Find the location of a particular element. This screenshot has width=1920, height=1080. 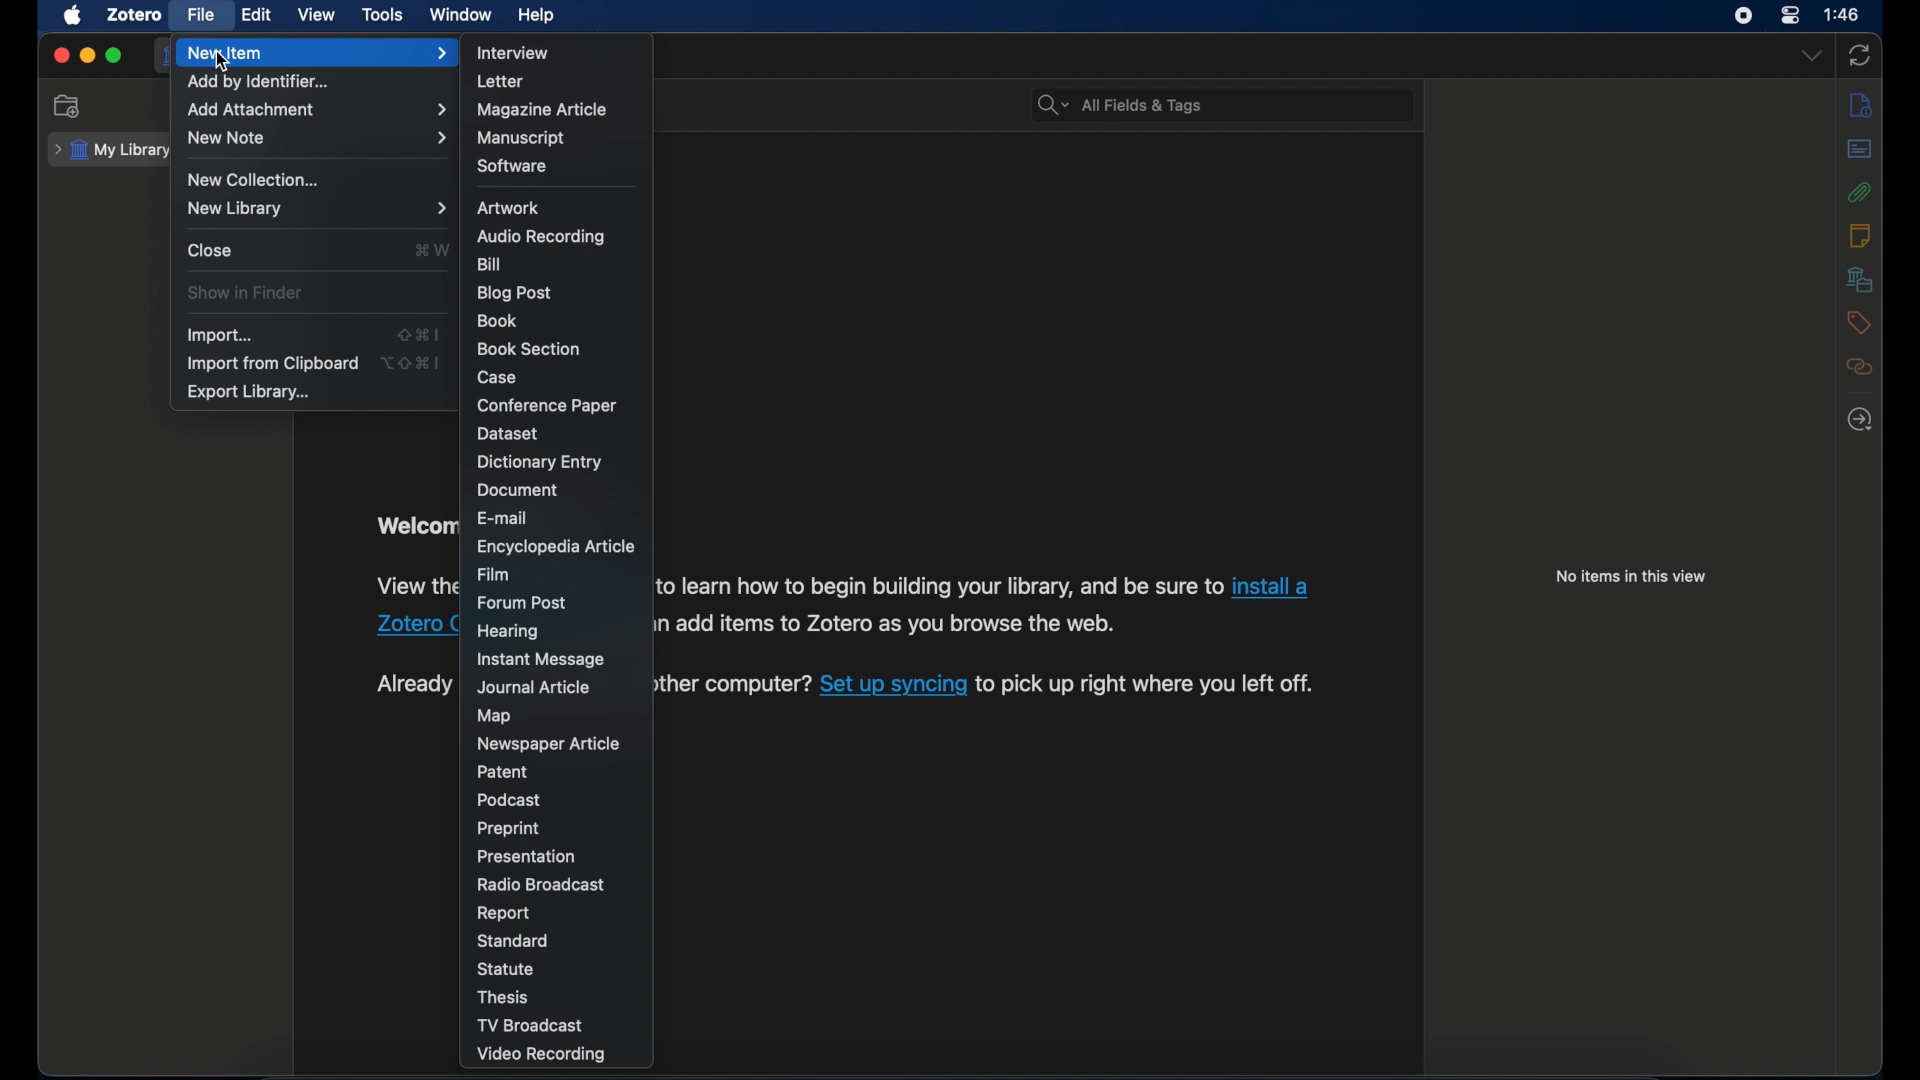

new note is located at coordinates (316, 137).